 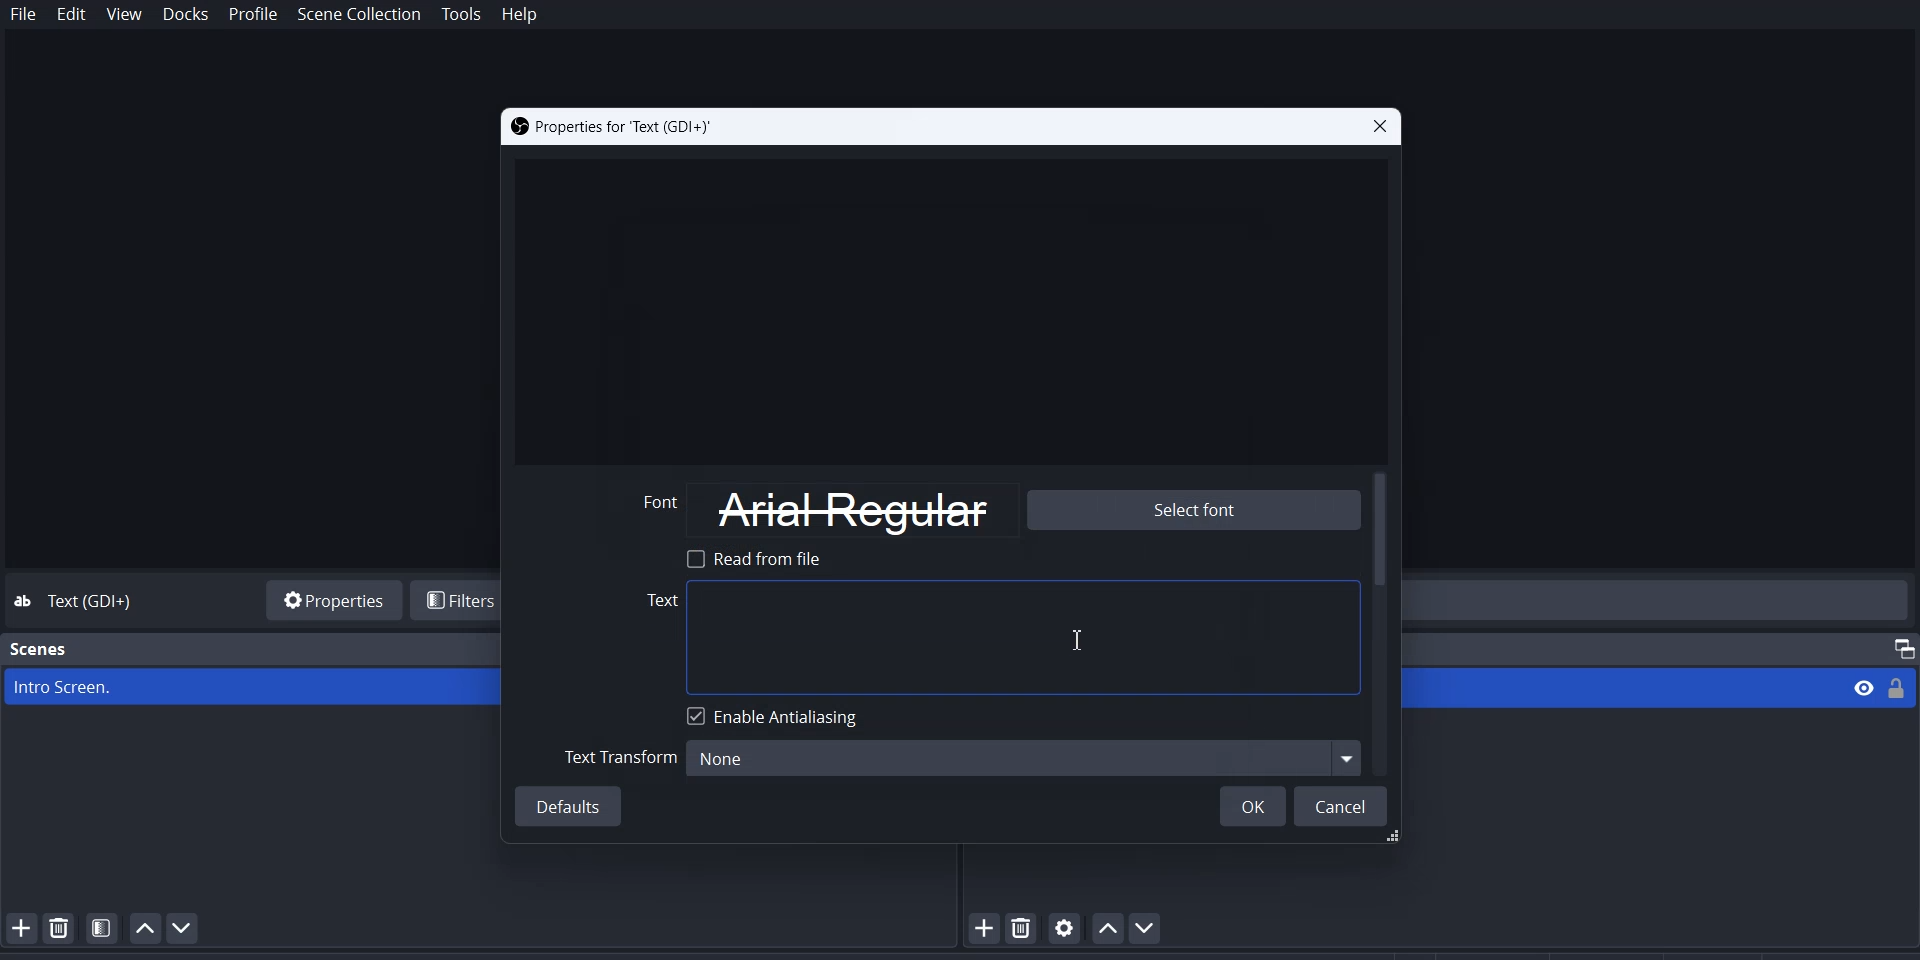 I want to click on OK, so click(x=1252, y=806).